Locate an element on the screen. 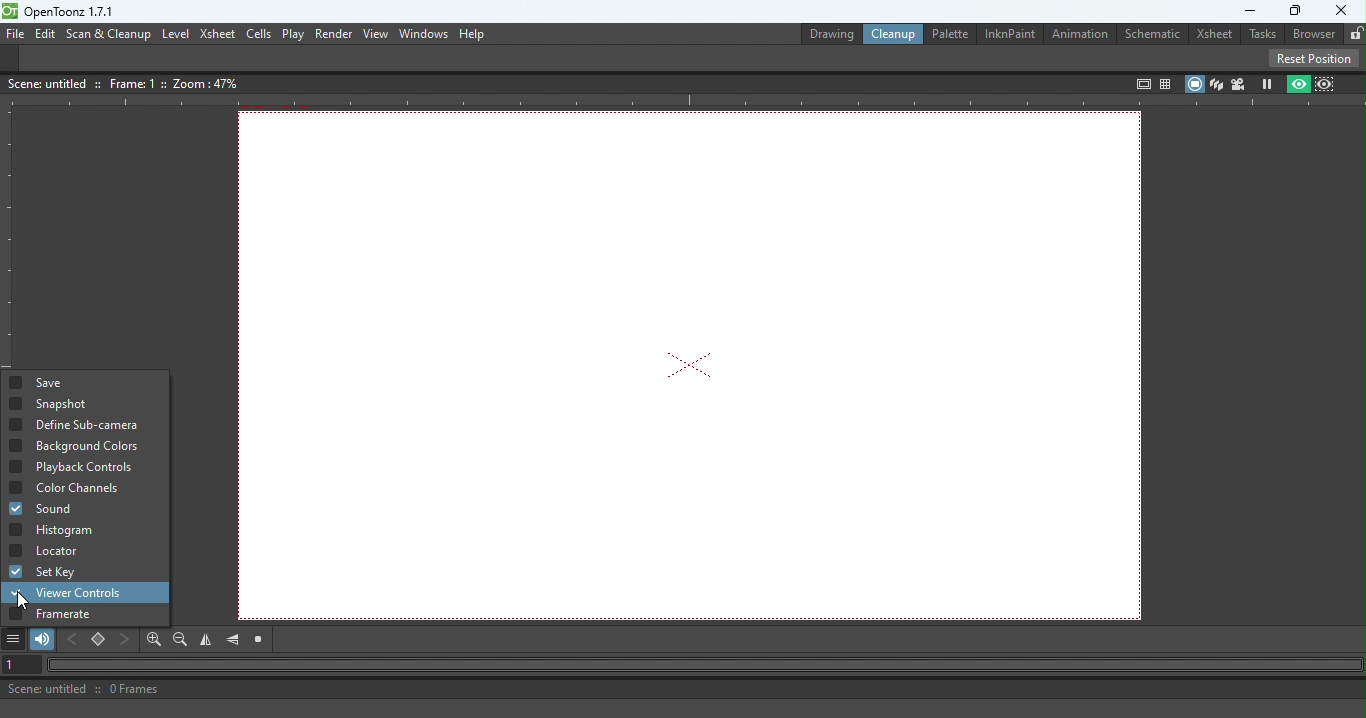 Image resolution: width=1366 pixels, height=718 pixels. Browser is located at coordinates (1310, 34).